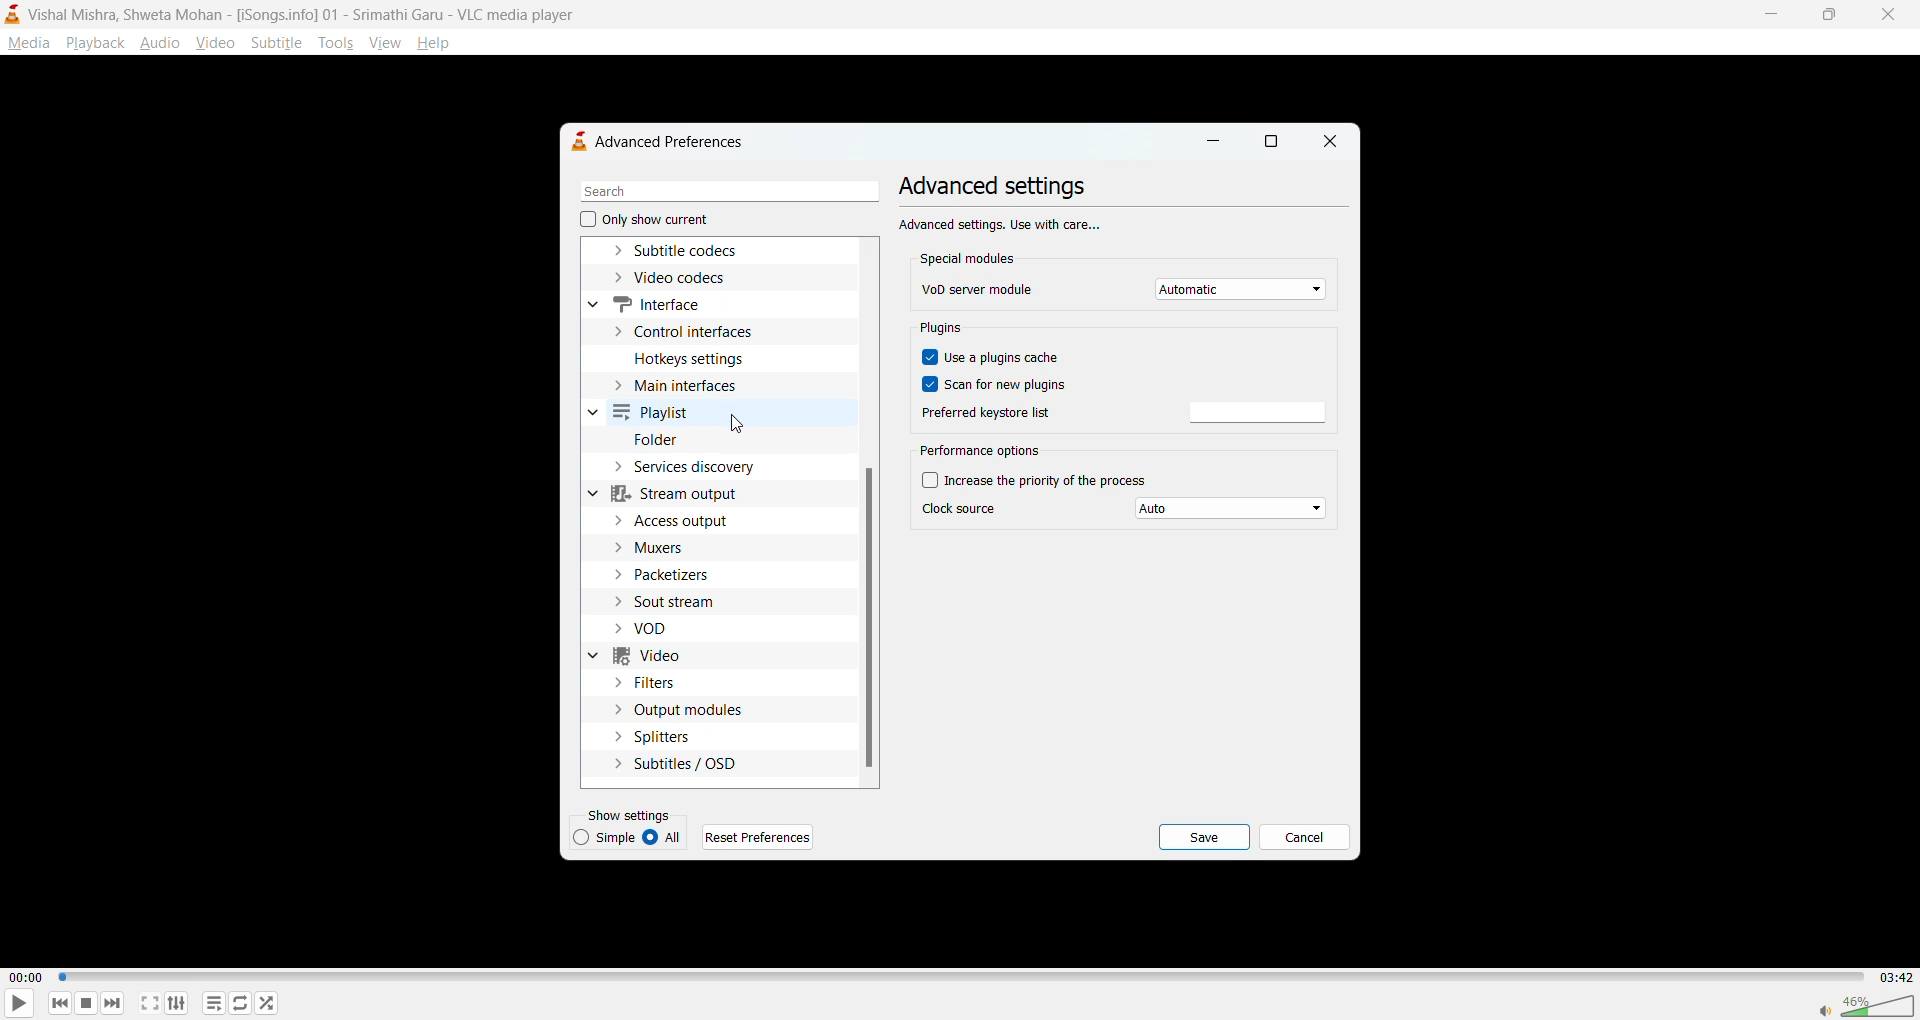 The width and height of the screenshot is (1920, 1020). What do you see at coordinates (334, 43) in the screenshot?
I see `tools` at bounding box center [334, 43].